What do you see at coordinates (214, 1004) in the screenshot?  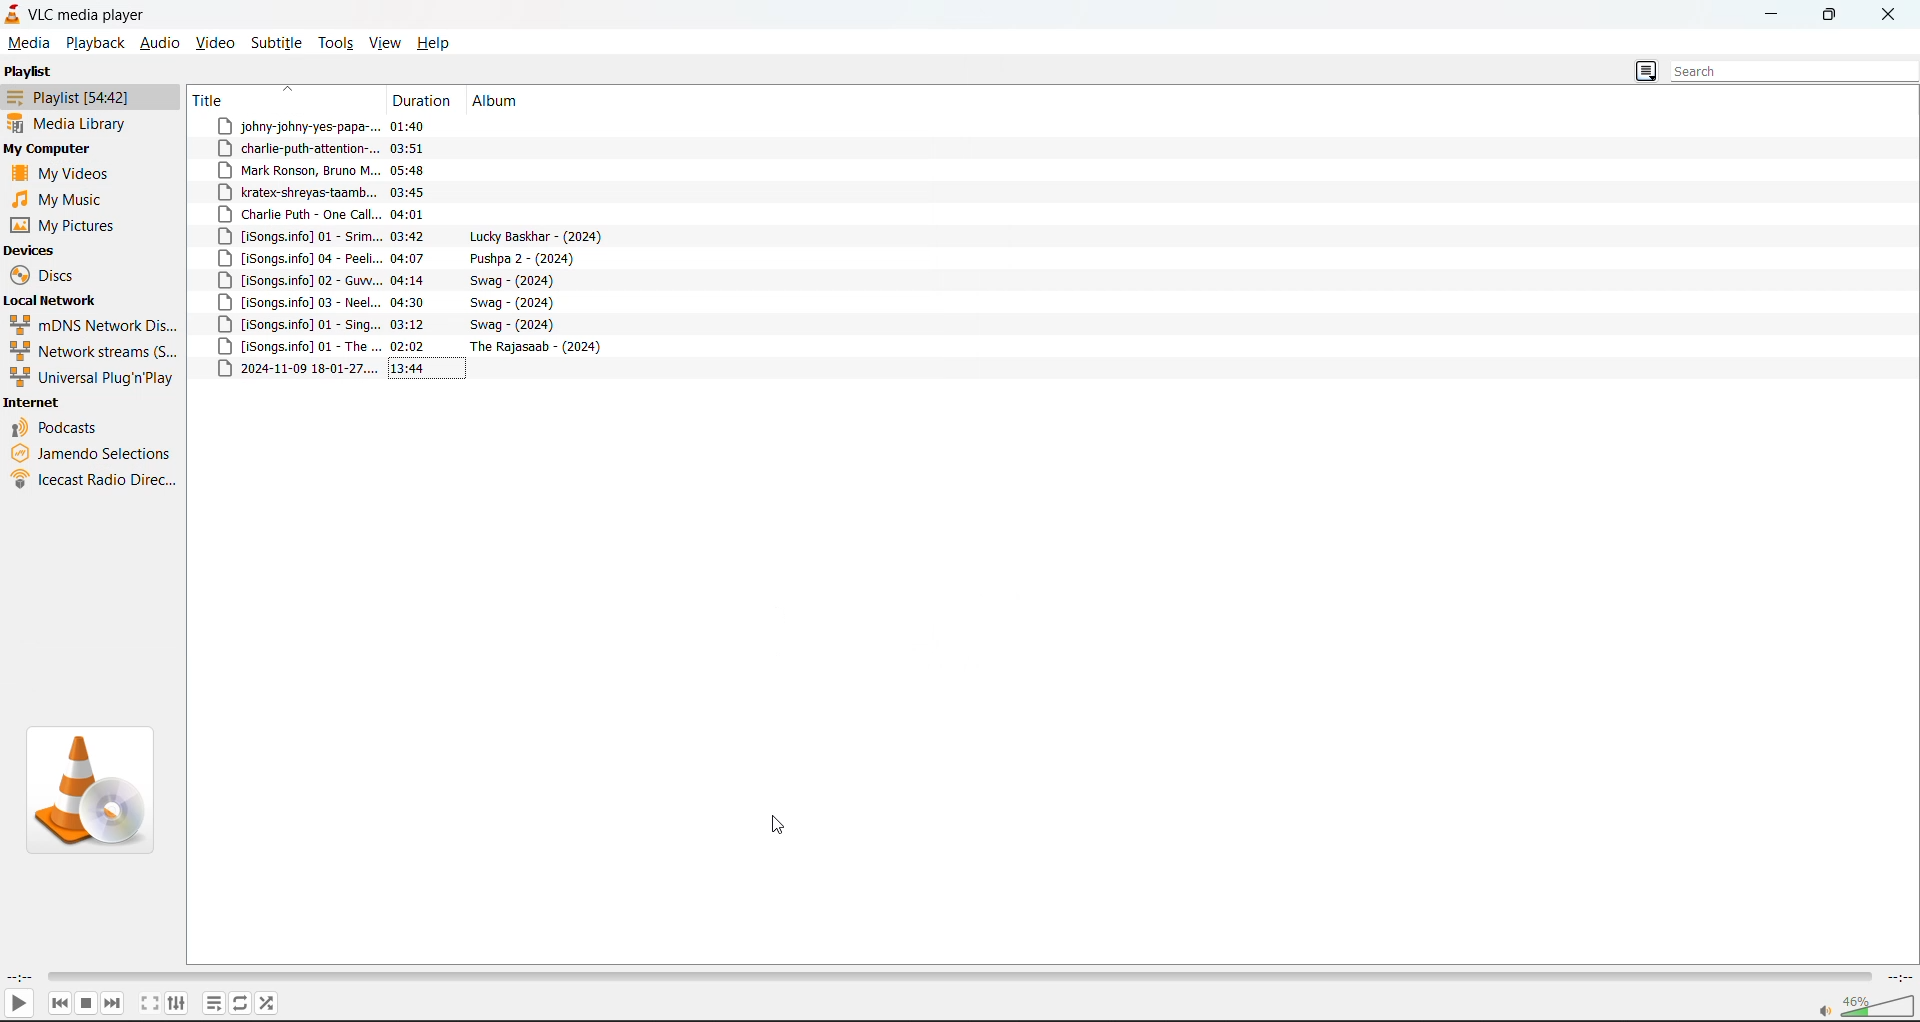 I see `playlist` at bounding box center [214, 1004].